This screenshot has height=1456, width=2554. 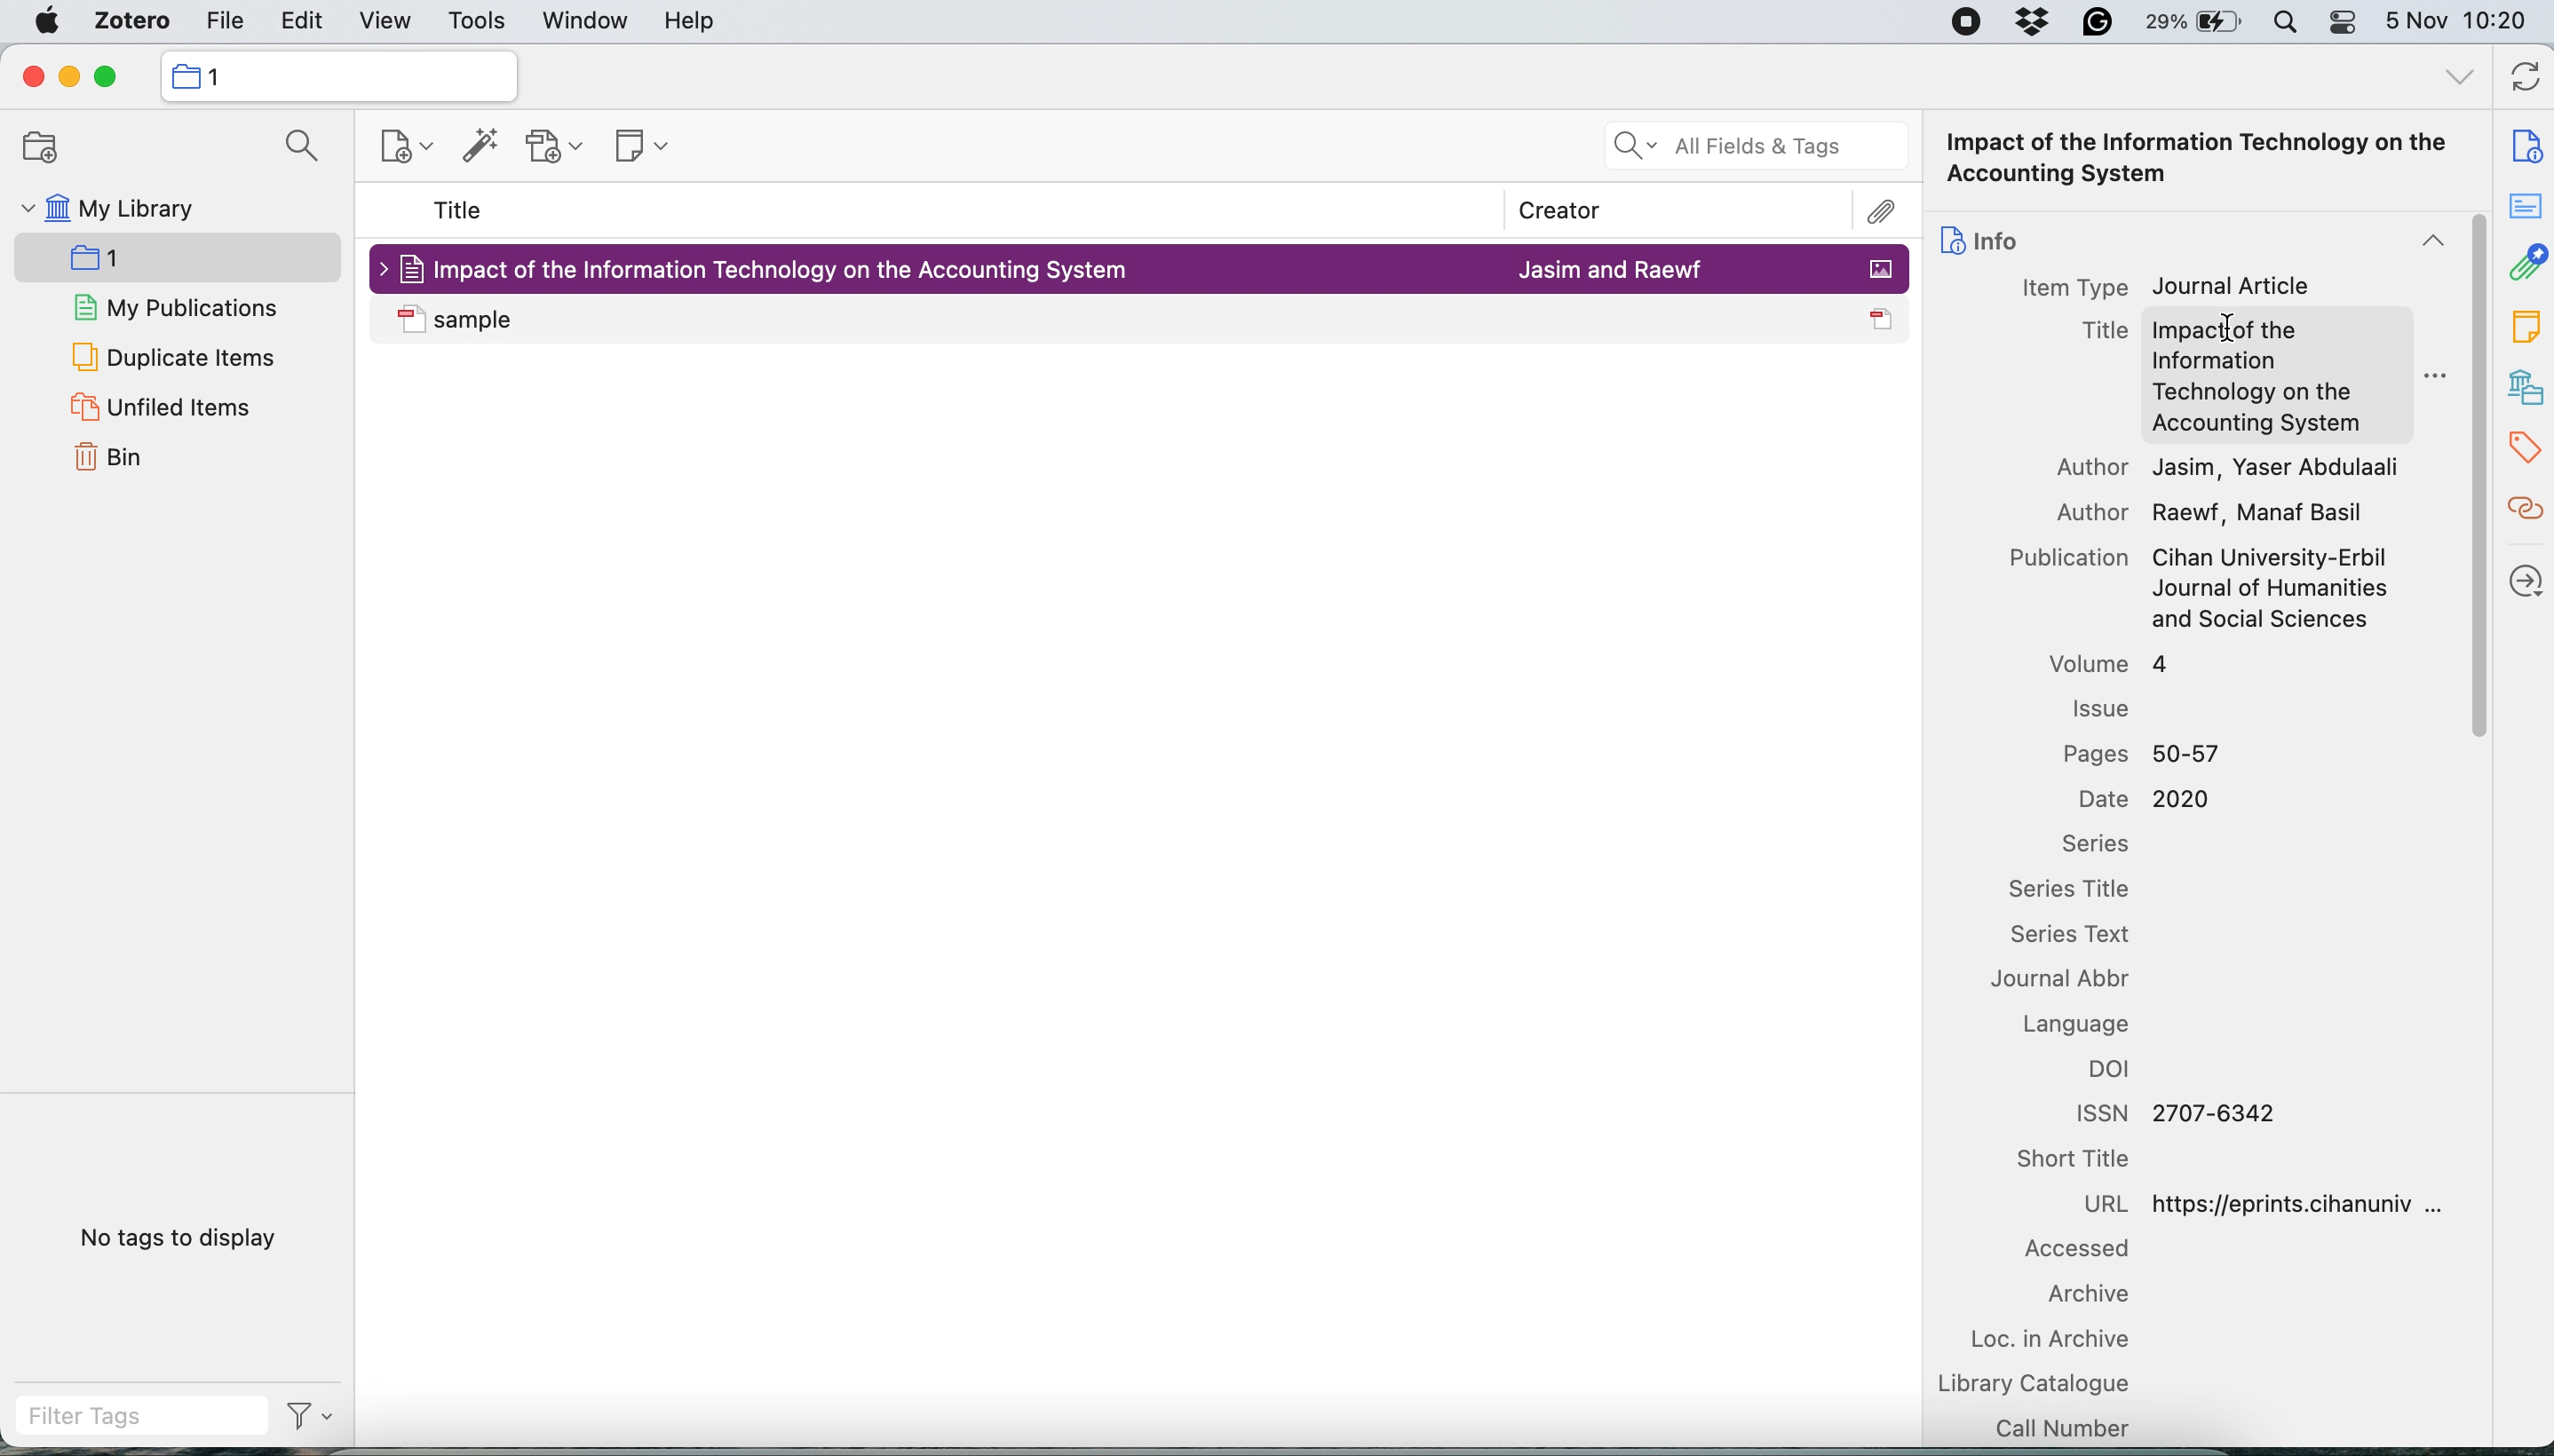 I want to click on more options, so click(x=2433, y=378).